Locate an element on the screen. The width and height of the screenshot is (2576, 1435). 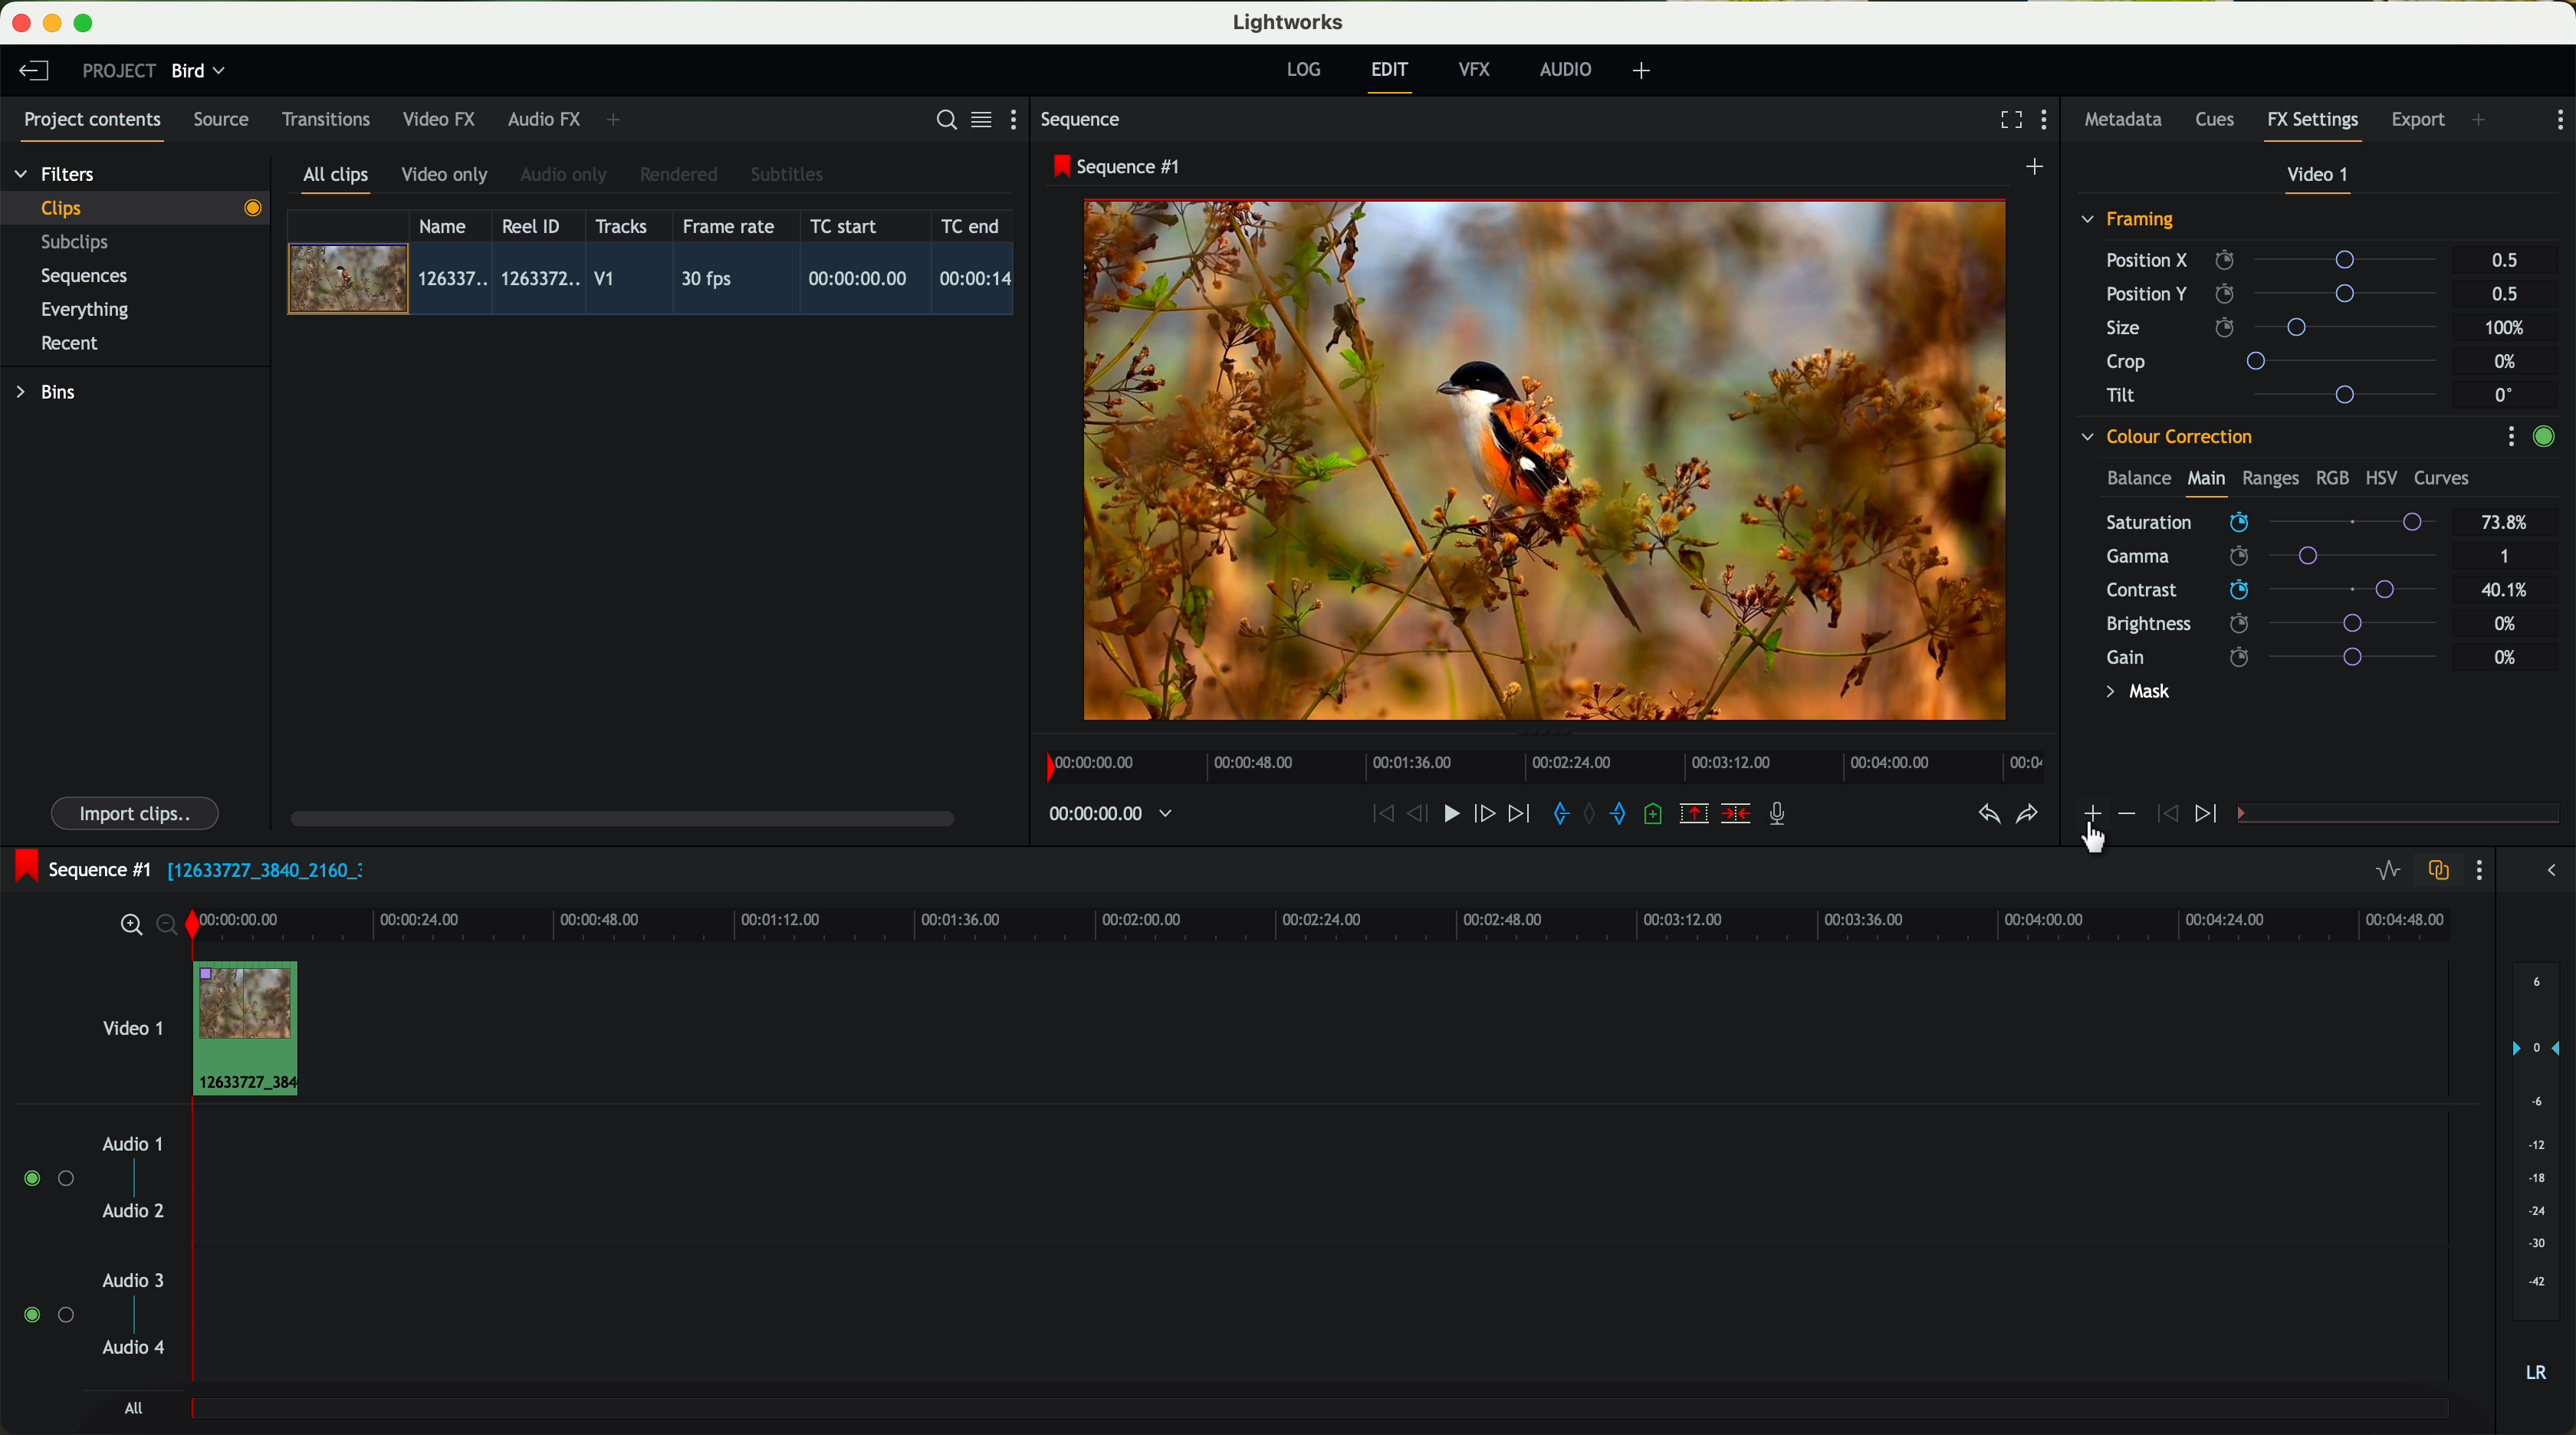
audio 3 is located at coordinates (124, 1279).